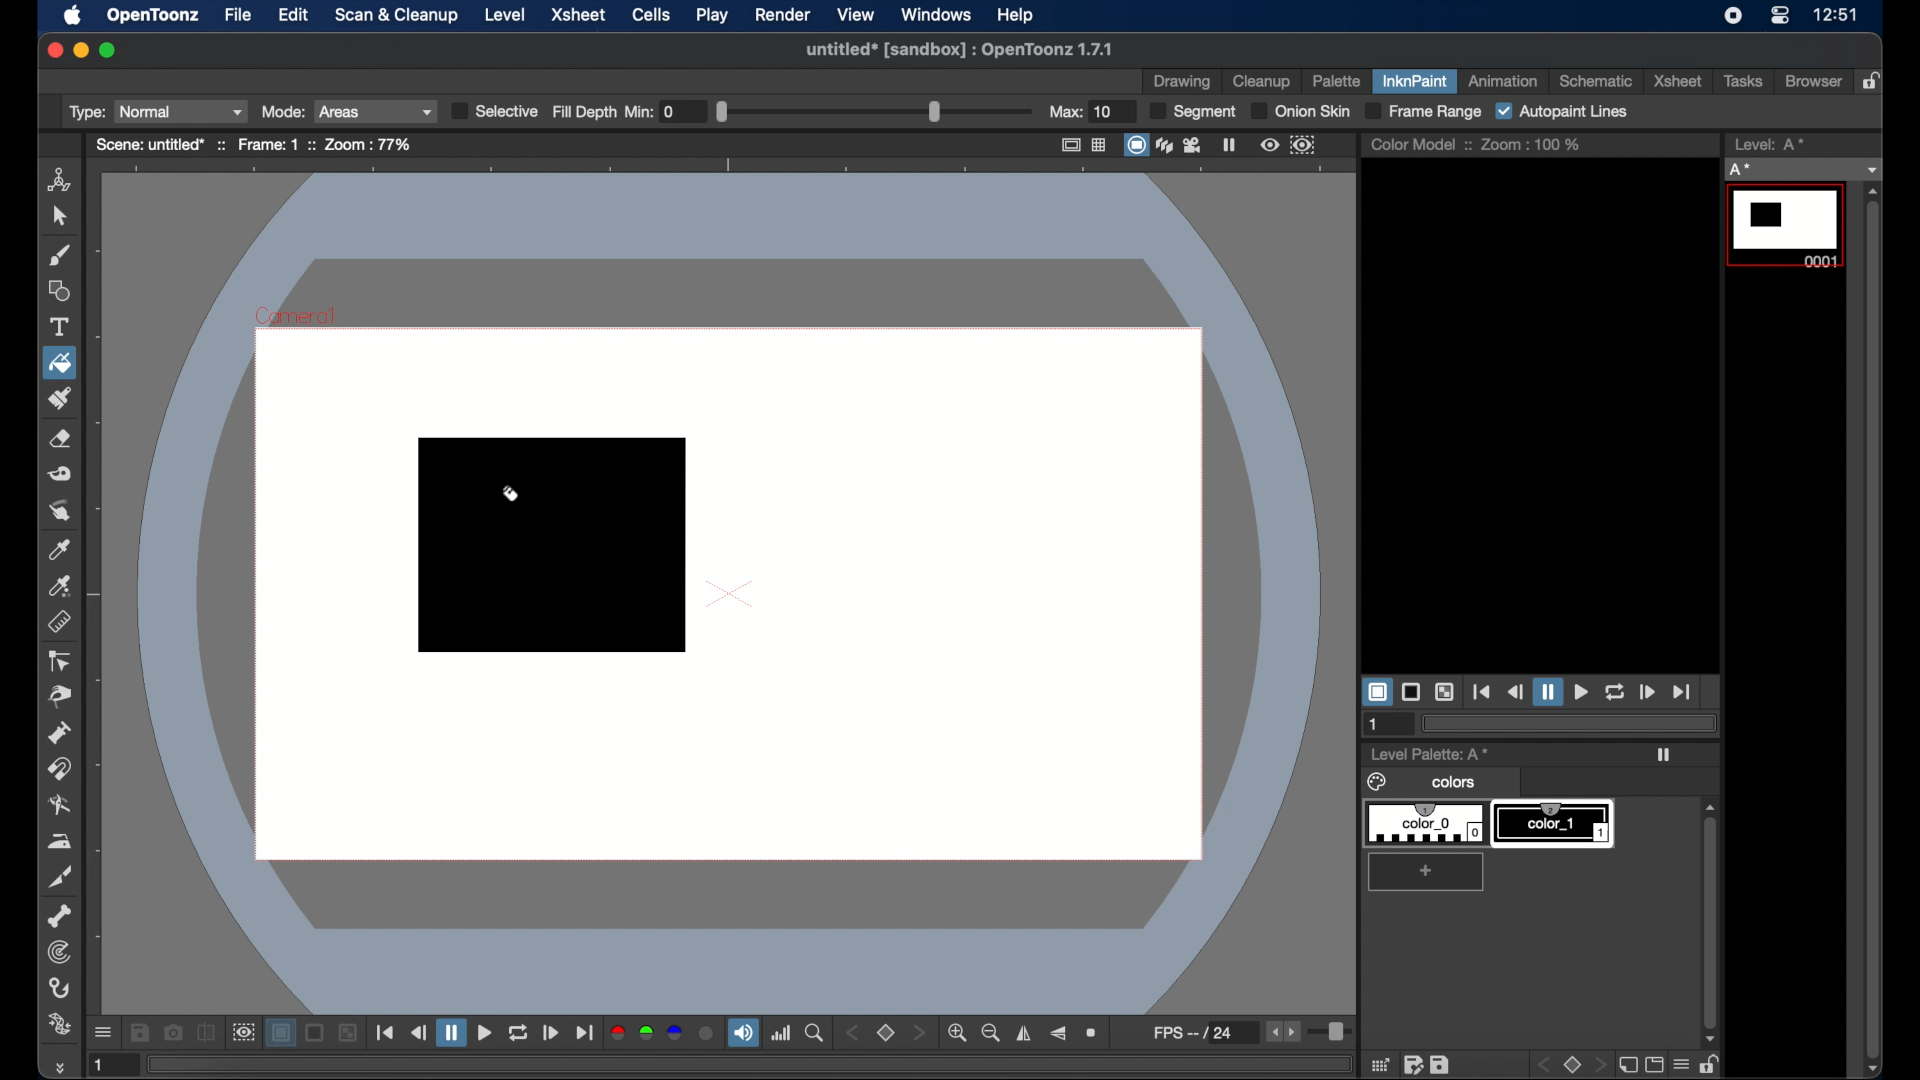 Image resolution: width=1920 pixels, height=1080 pixels. Describe the element at coordinates (1411, 691) in the screenshot. I see `black background` at that location.